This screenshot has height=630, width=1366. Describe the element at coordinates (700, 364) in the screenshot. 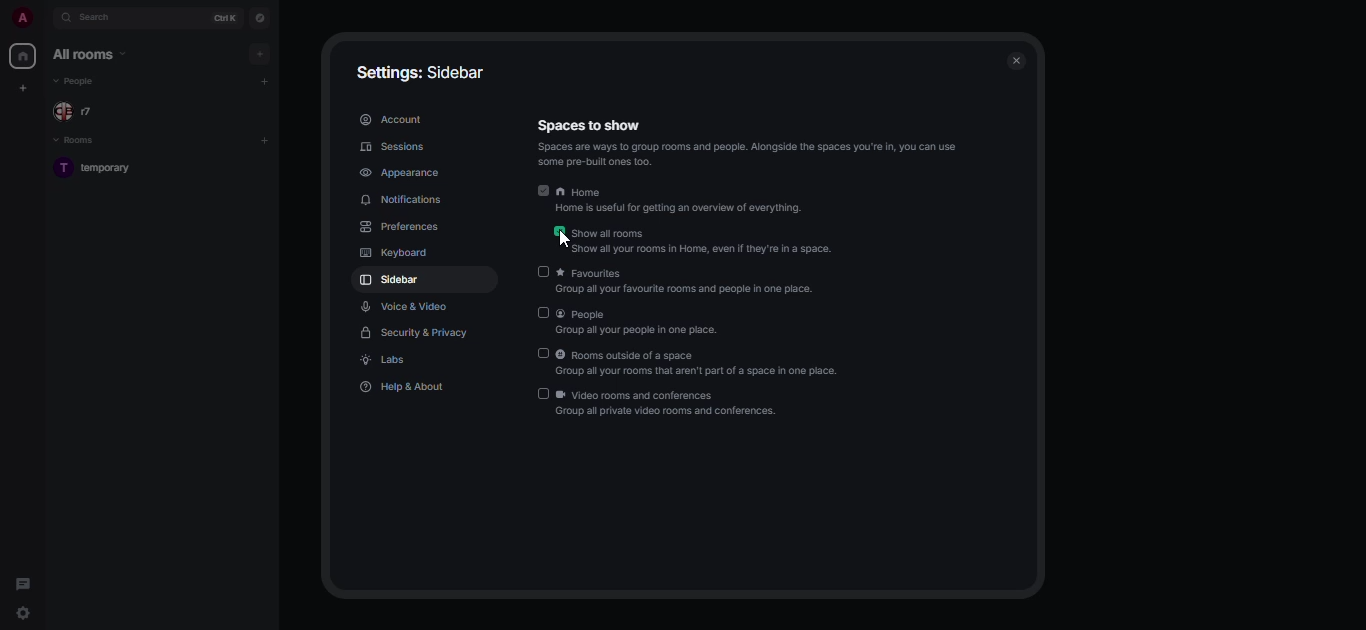

I see `rooms outside of a space` at that location.